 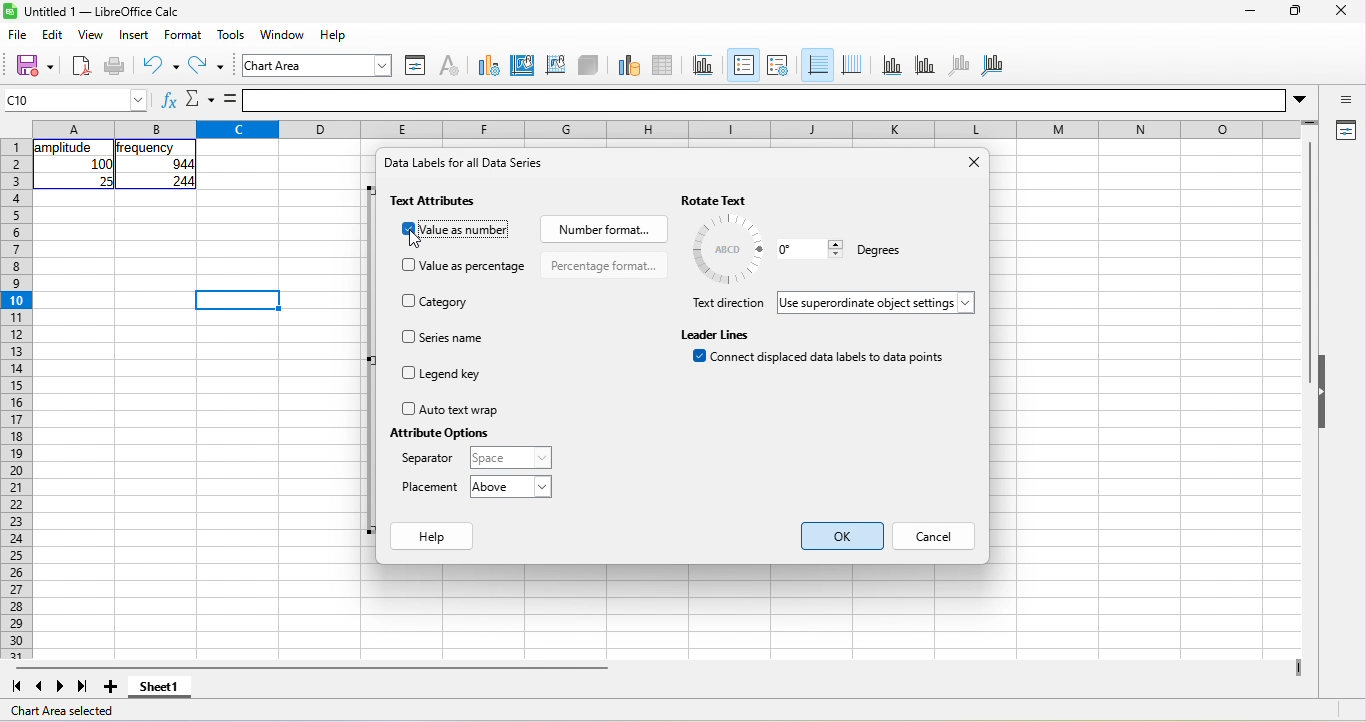 What do you see at coordinates (602, 227) in the screenshot?
I see `number format` at bounding box center [602, 227].